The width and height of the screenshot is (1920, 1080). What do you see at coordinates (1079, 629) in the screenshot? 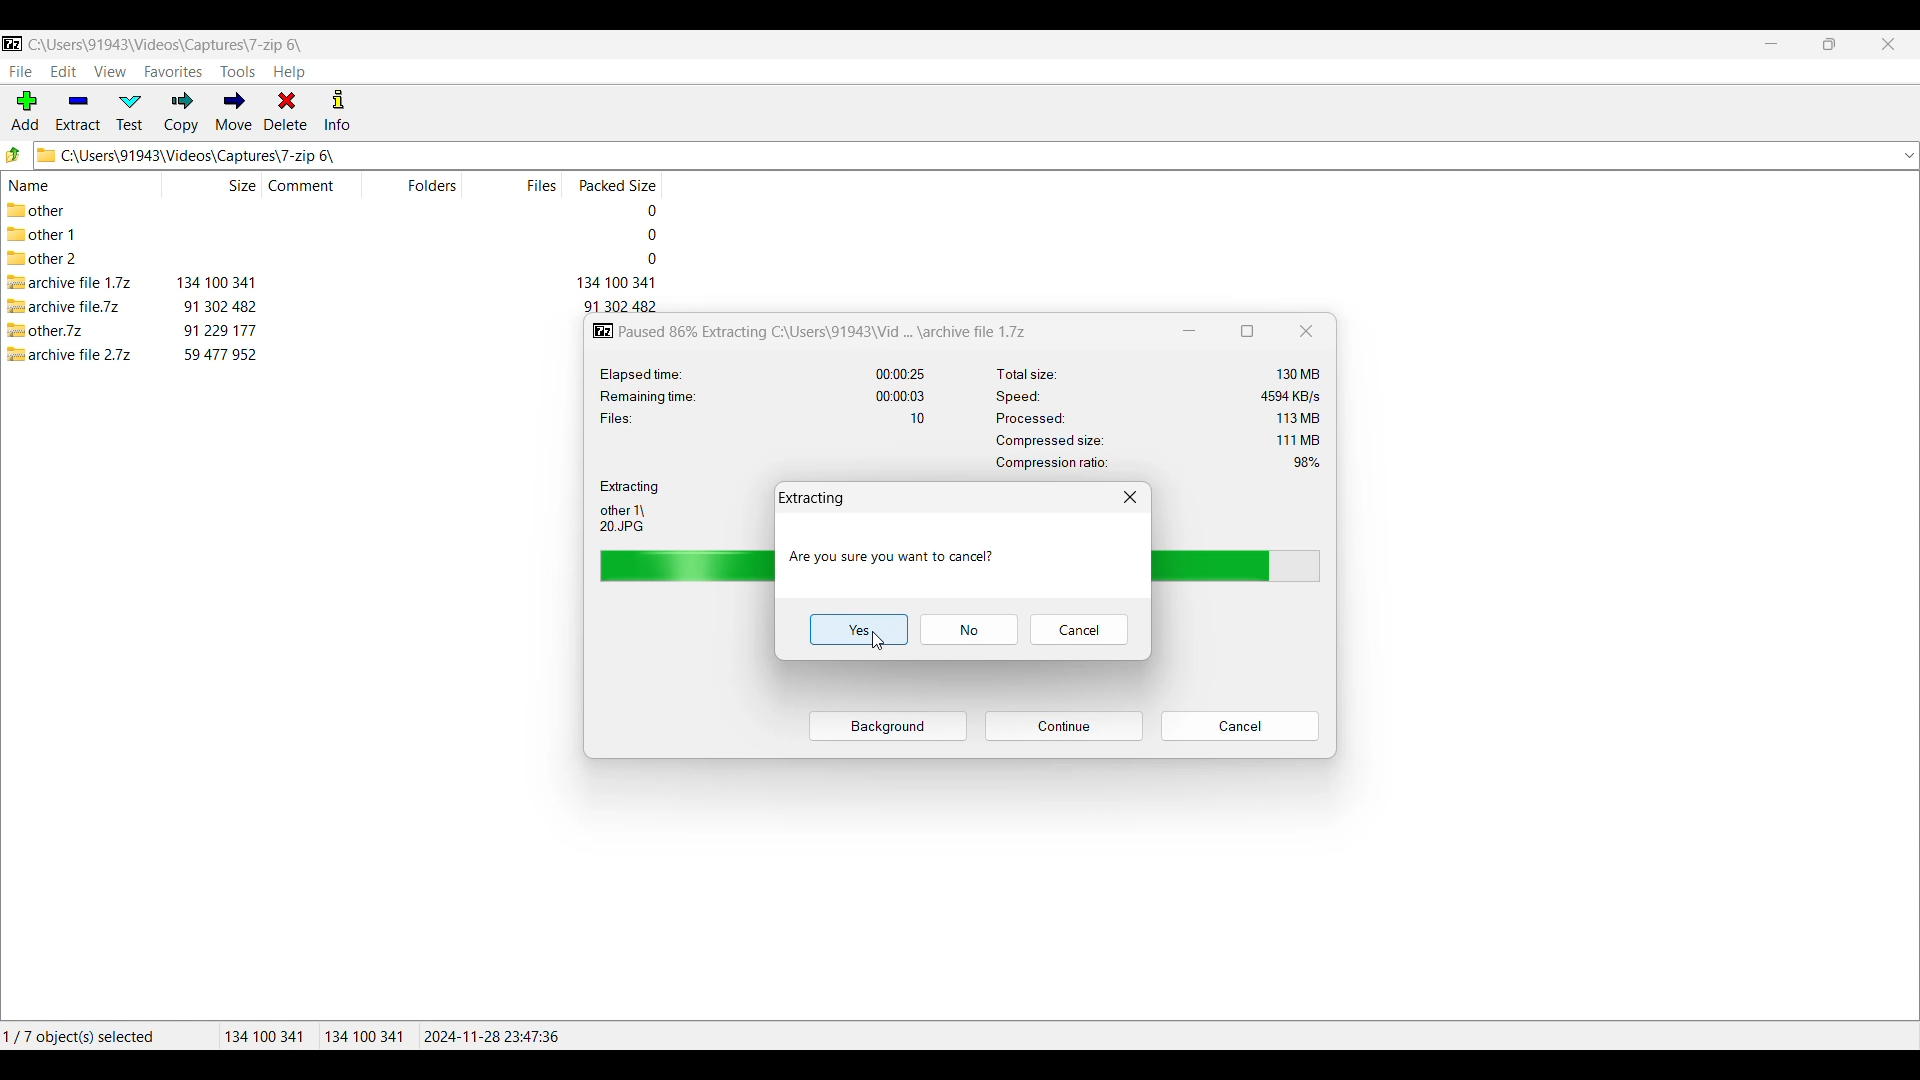
I see `Cancel` at bounding box center [1079, 629].